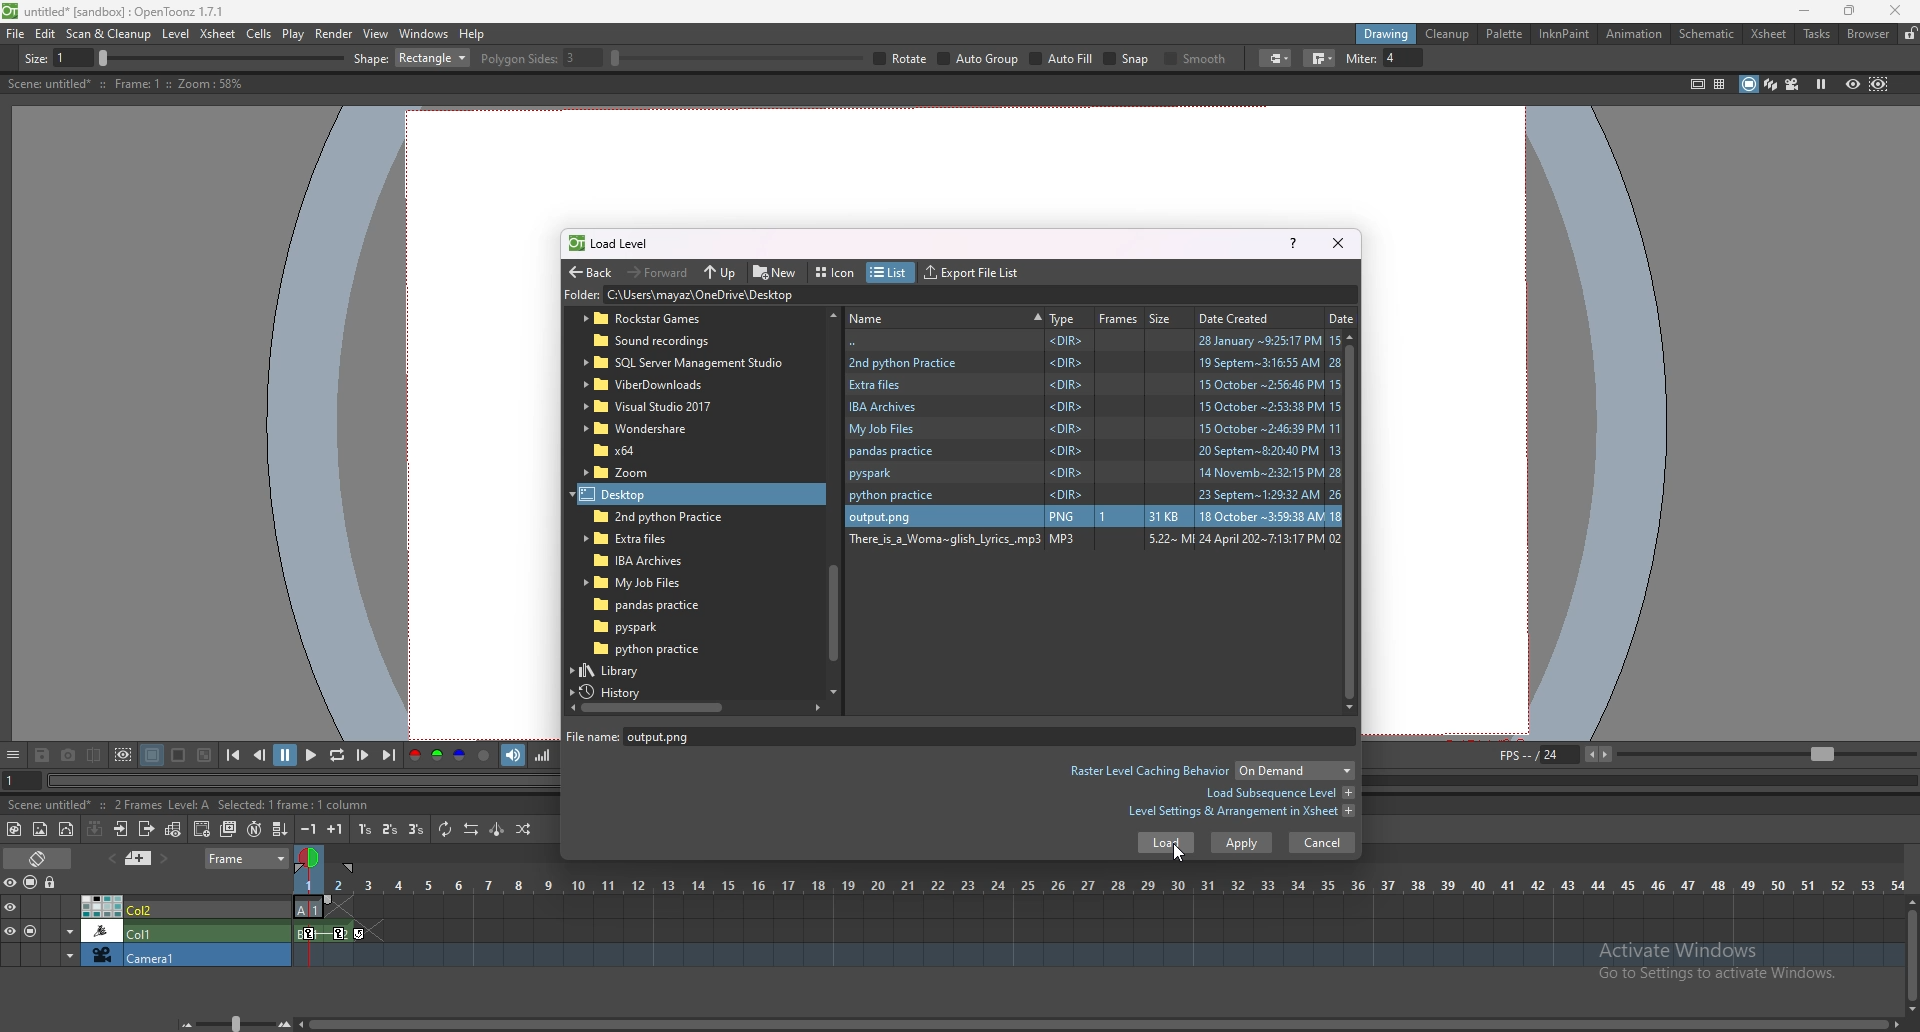 This screenshot has width=1920, height=1032. Describe the element at coordinates (472, 34) in the screenshot. I see `help` at that location.